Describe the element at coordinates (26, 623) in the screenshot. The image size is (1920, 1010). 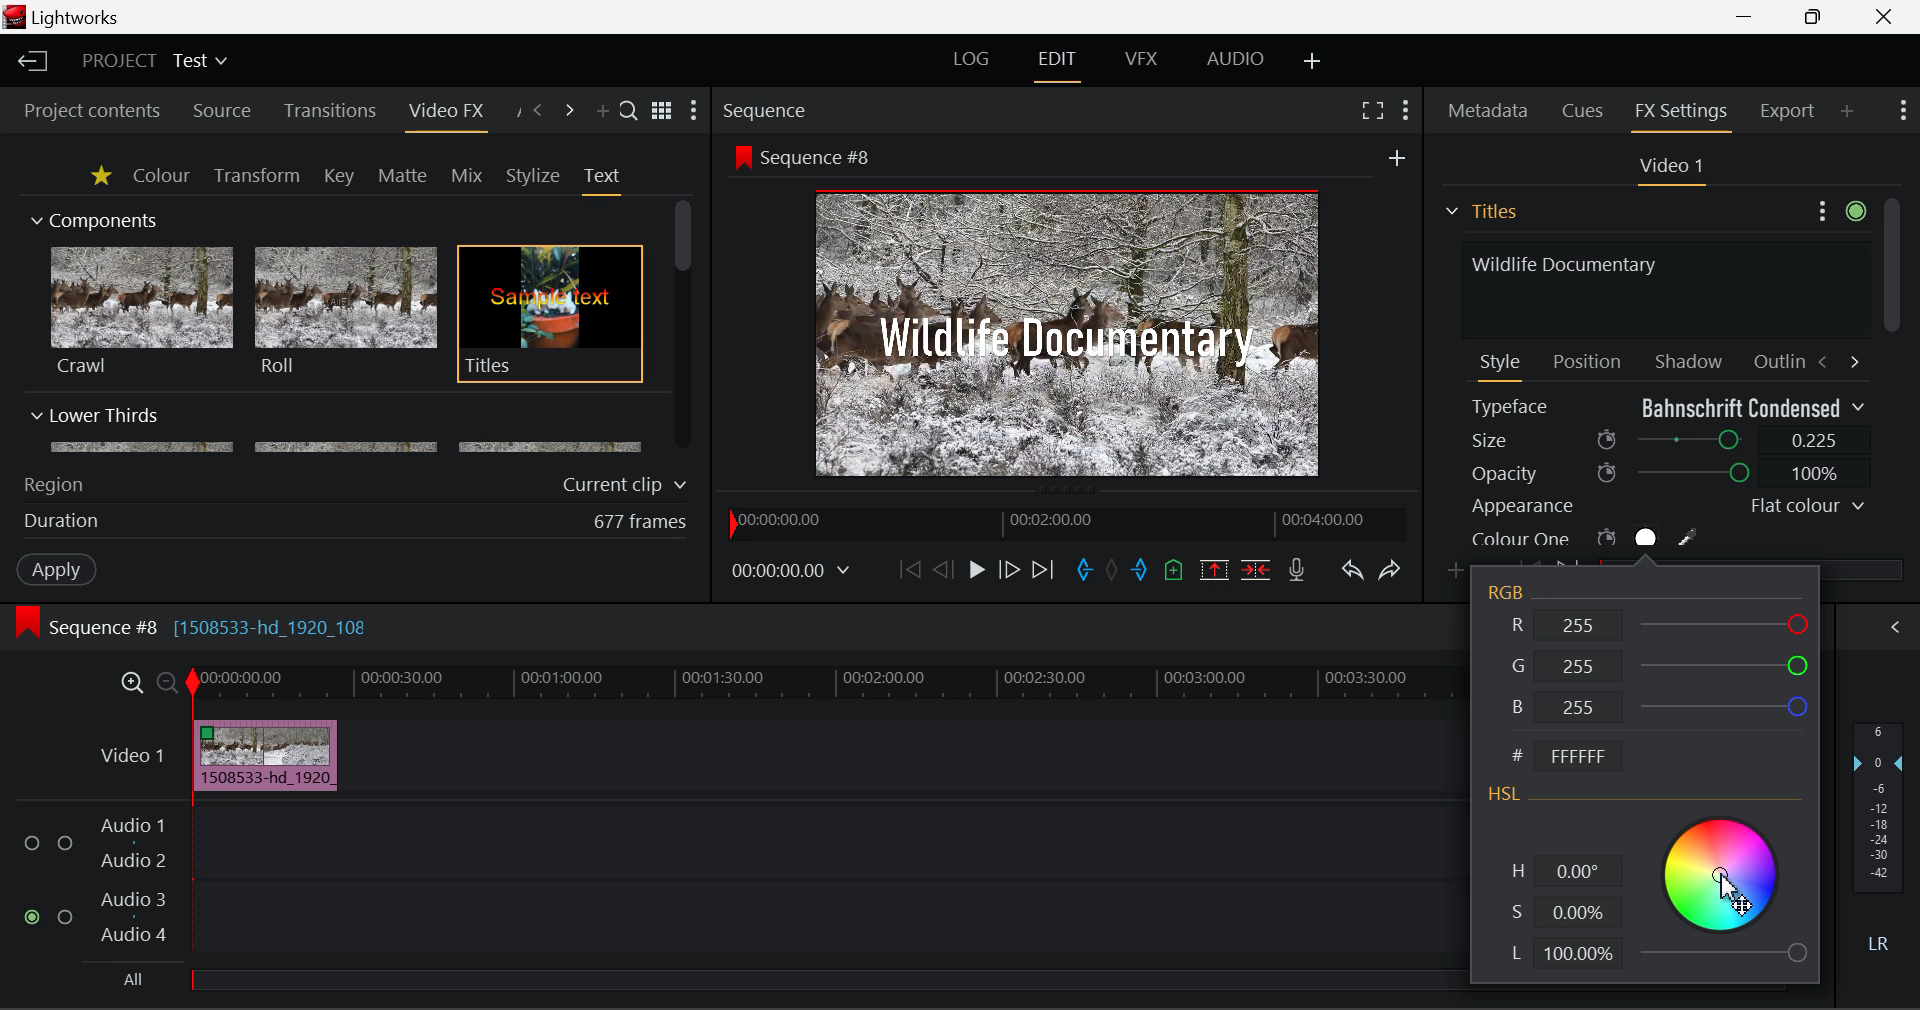
I see `icon` at that location.